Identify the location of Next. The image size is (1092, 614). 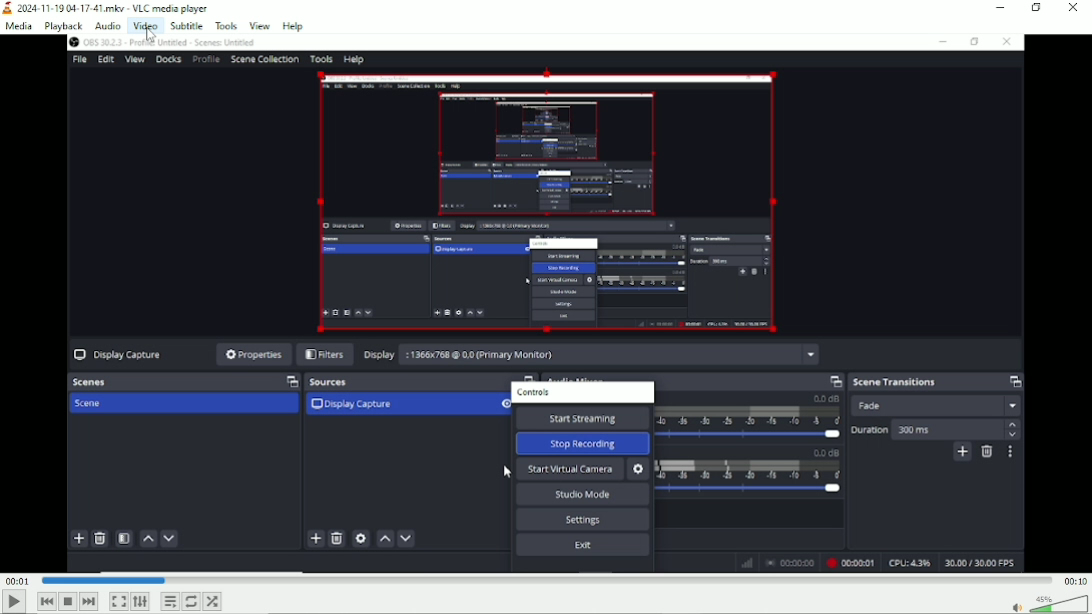
(88, 602).